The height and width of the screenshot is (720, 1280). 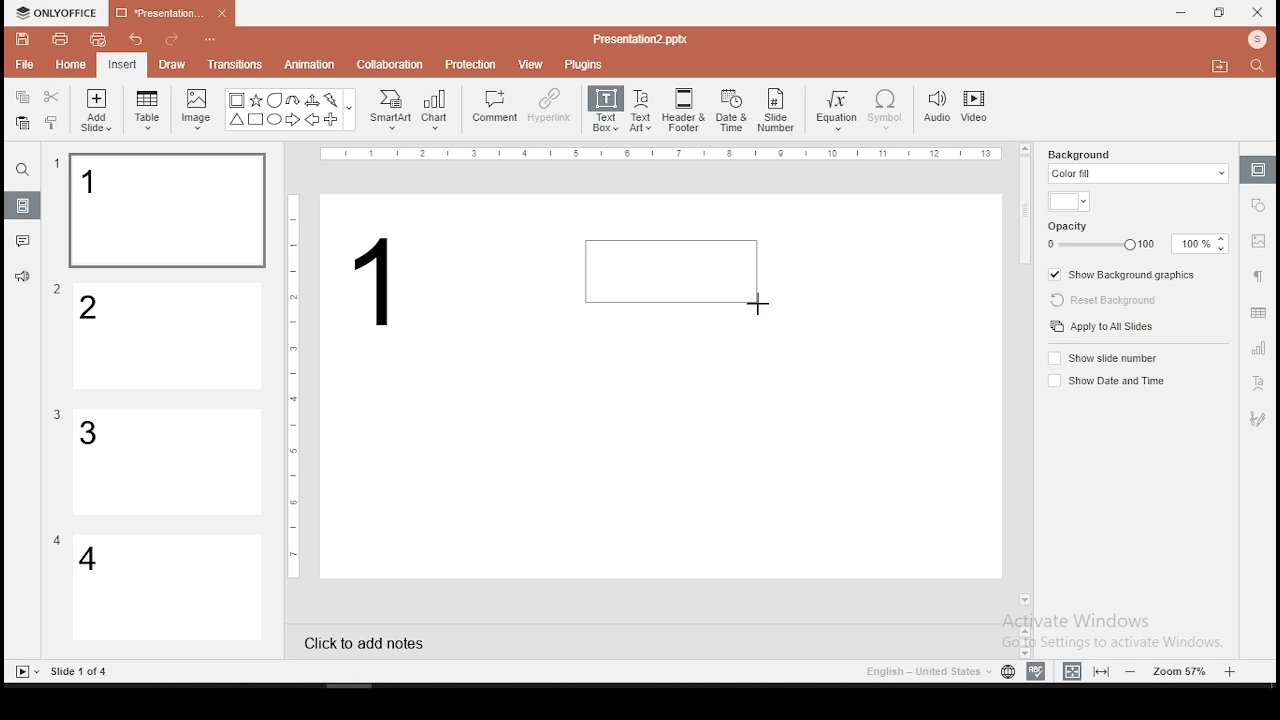 I want to click on slide 3, so click(x=165, y=462).